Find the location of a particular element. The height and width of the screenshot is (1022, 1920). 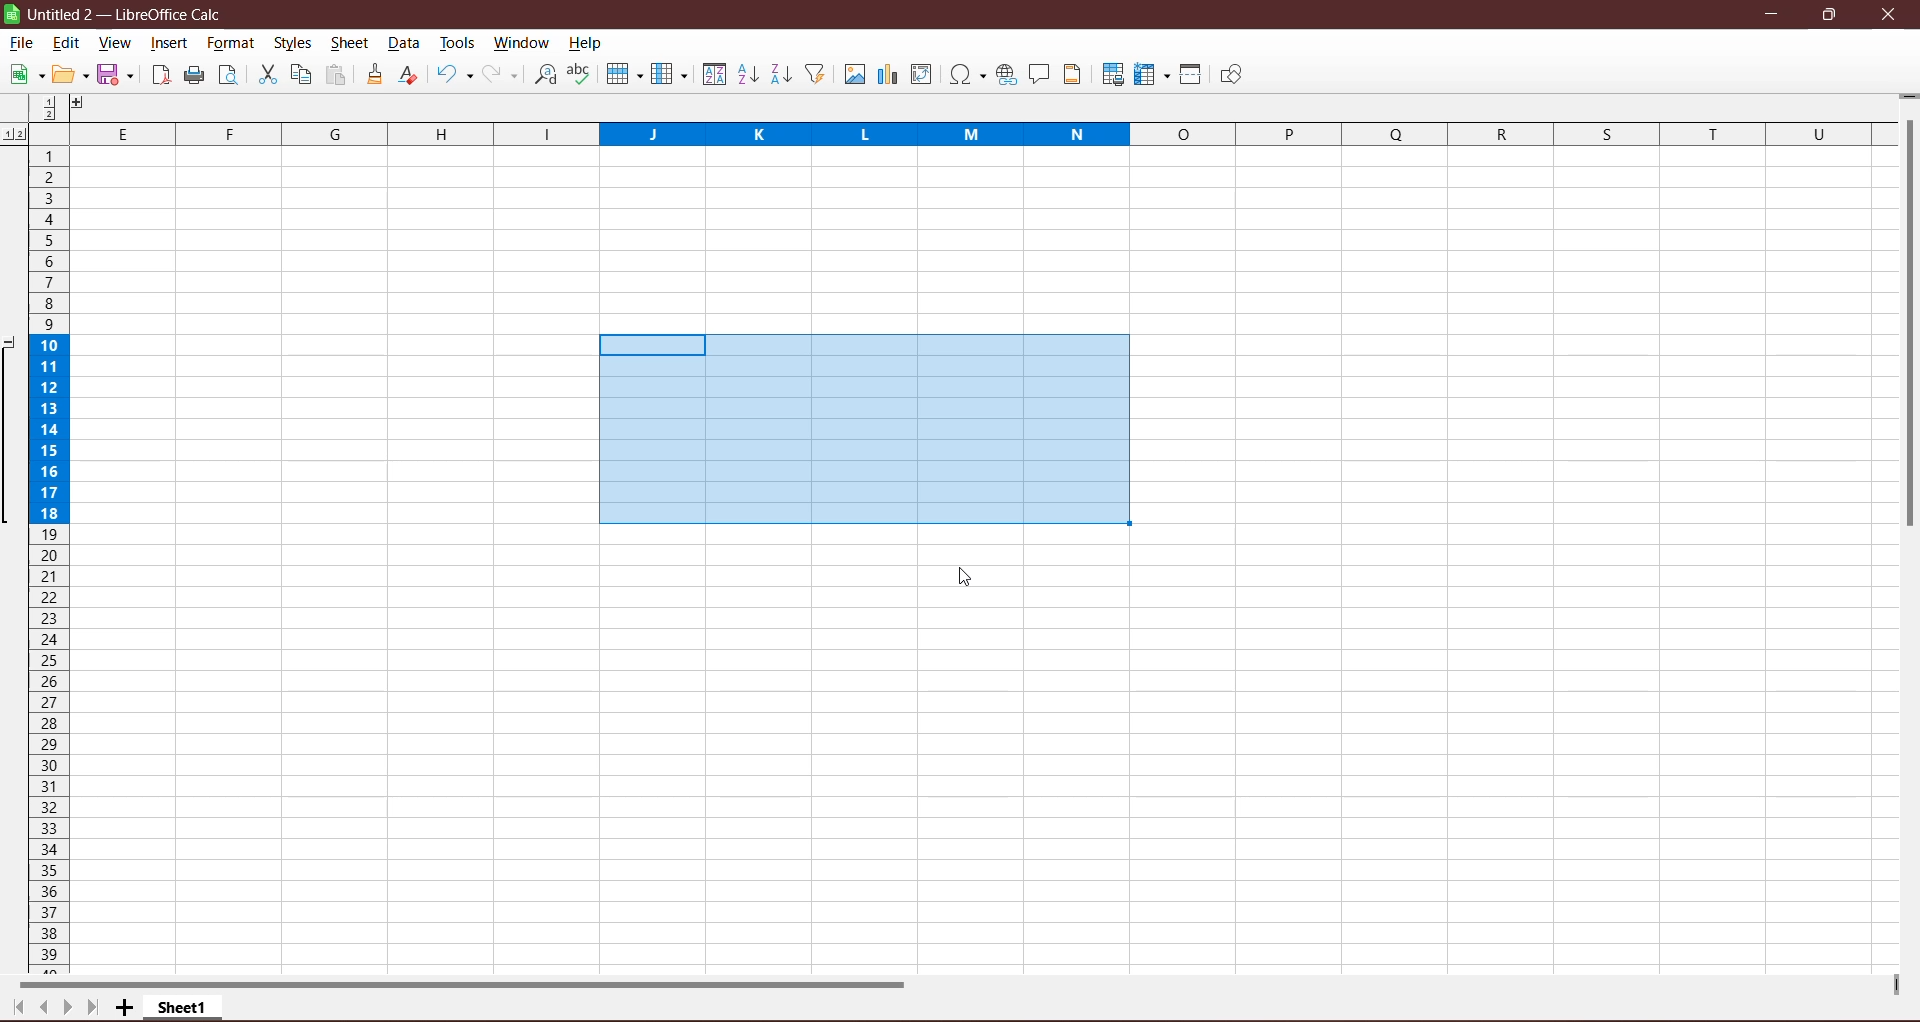

Data is located at coordinates (404, 43).